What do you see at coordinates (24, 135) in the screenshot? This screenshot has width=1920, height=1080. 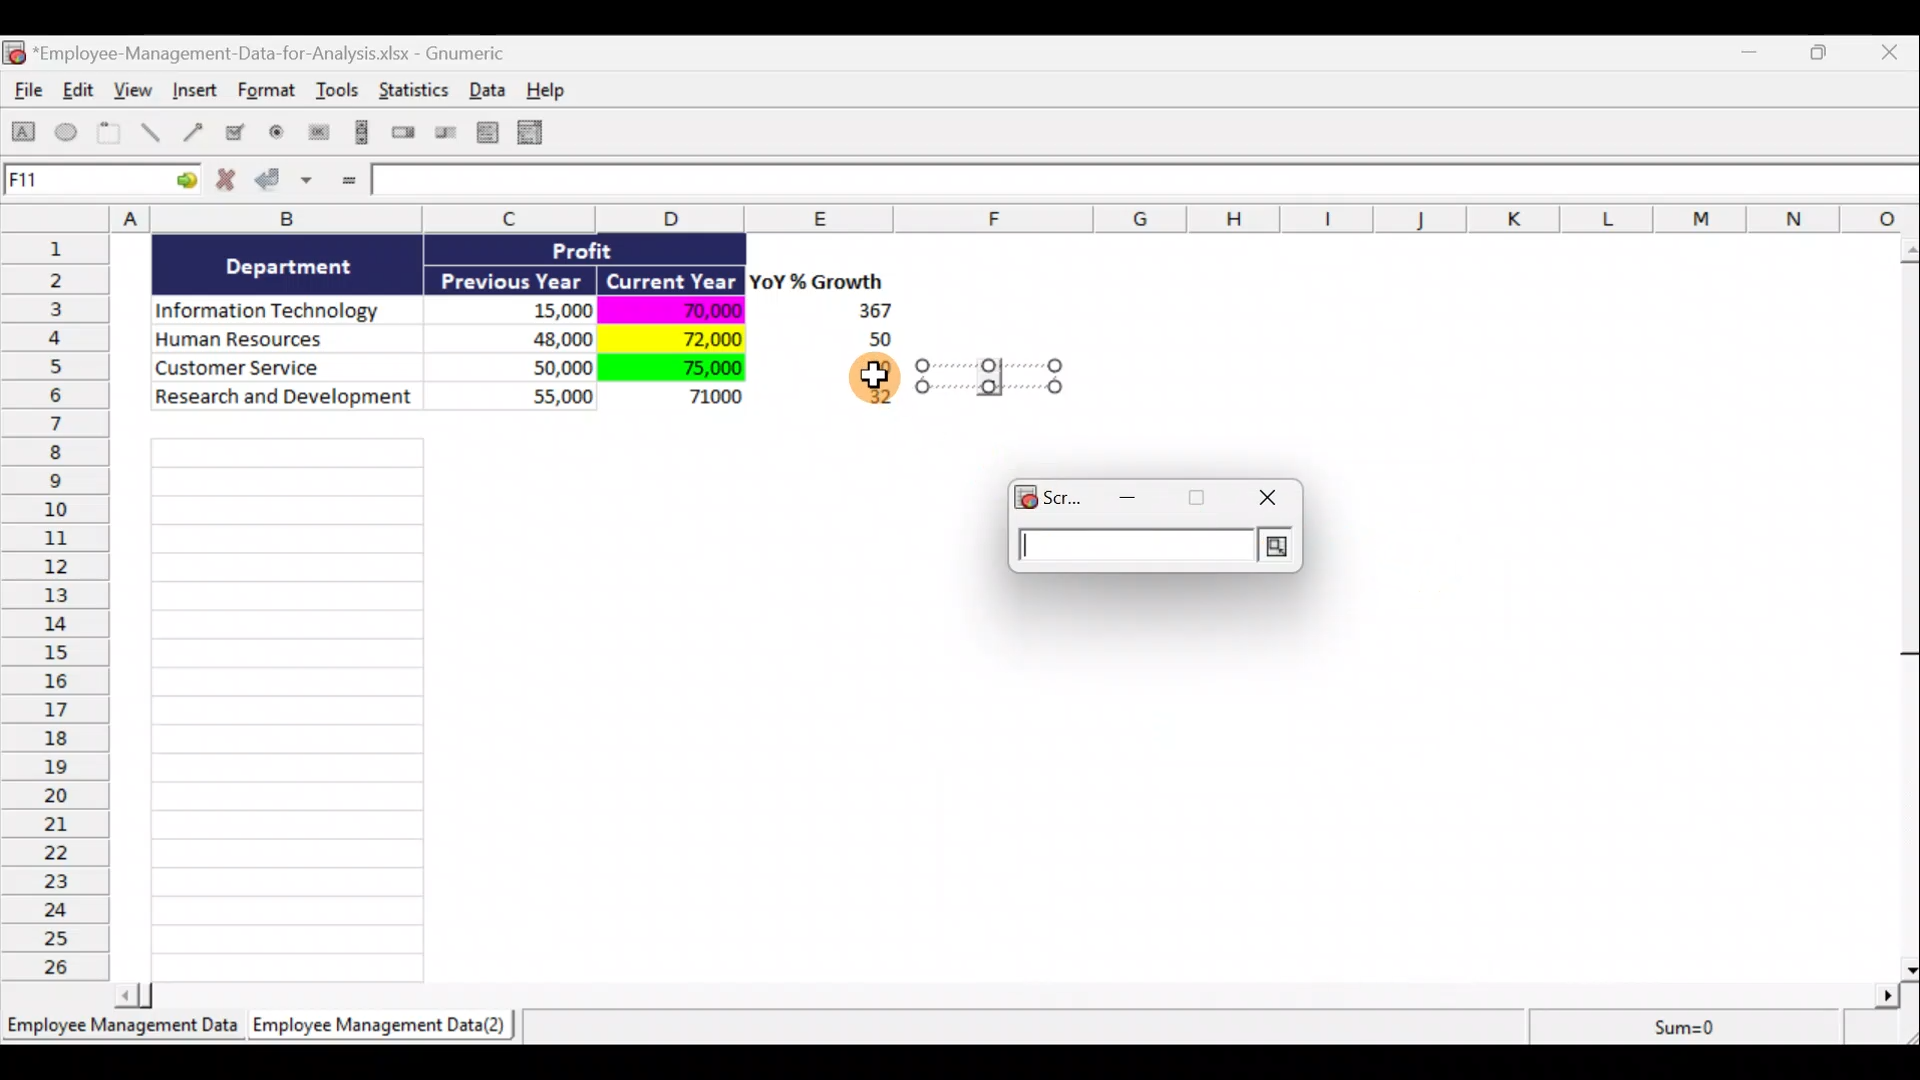 I see `Create a rectangle object` at bounding box center [24, 135].